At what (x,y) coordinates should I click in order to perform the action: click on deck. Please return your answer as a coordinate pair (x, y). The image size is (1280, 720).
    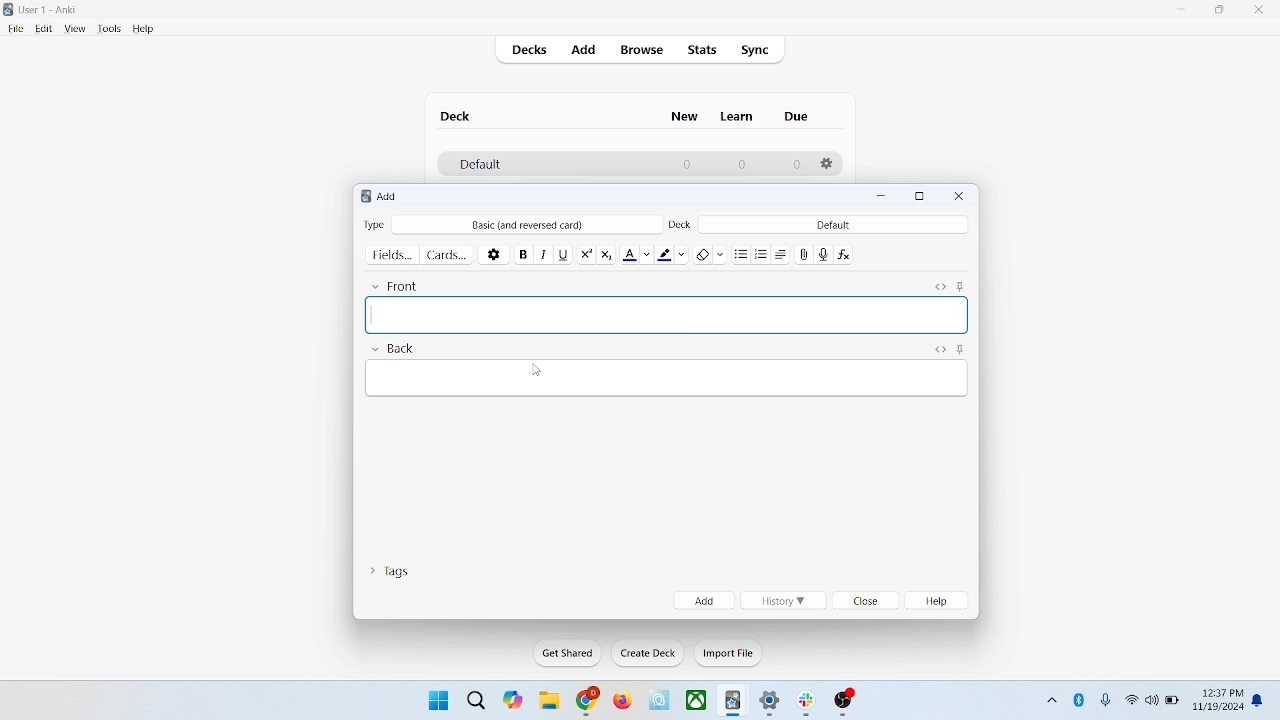
    Looking at the image, I should click on (458, 116).